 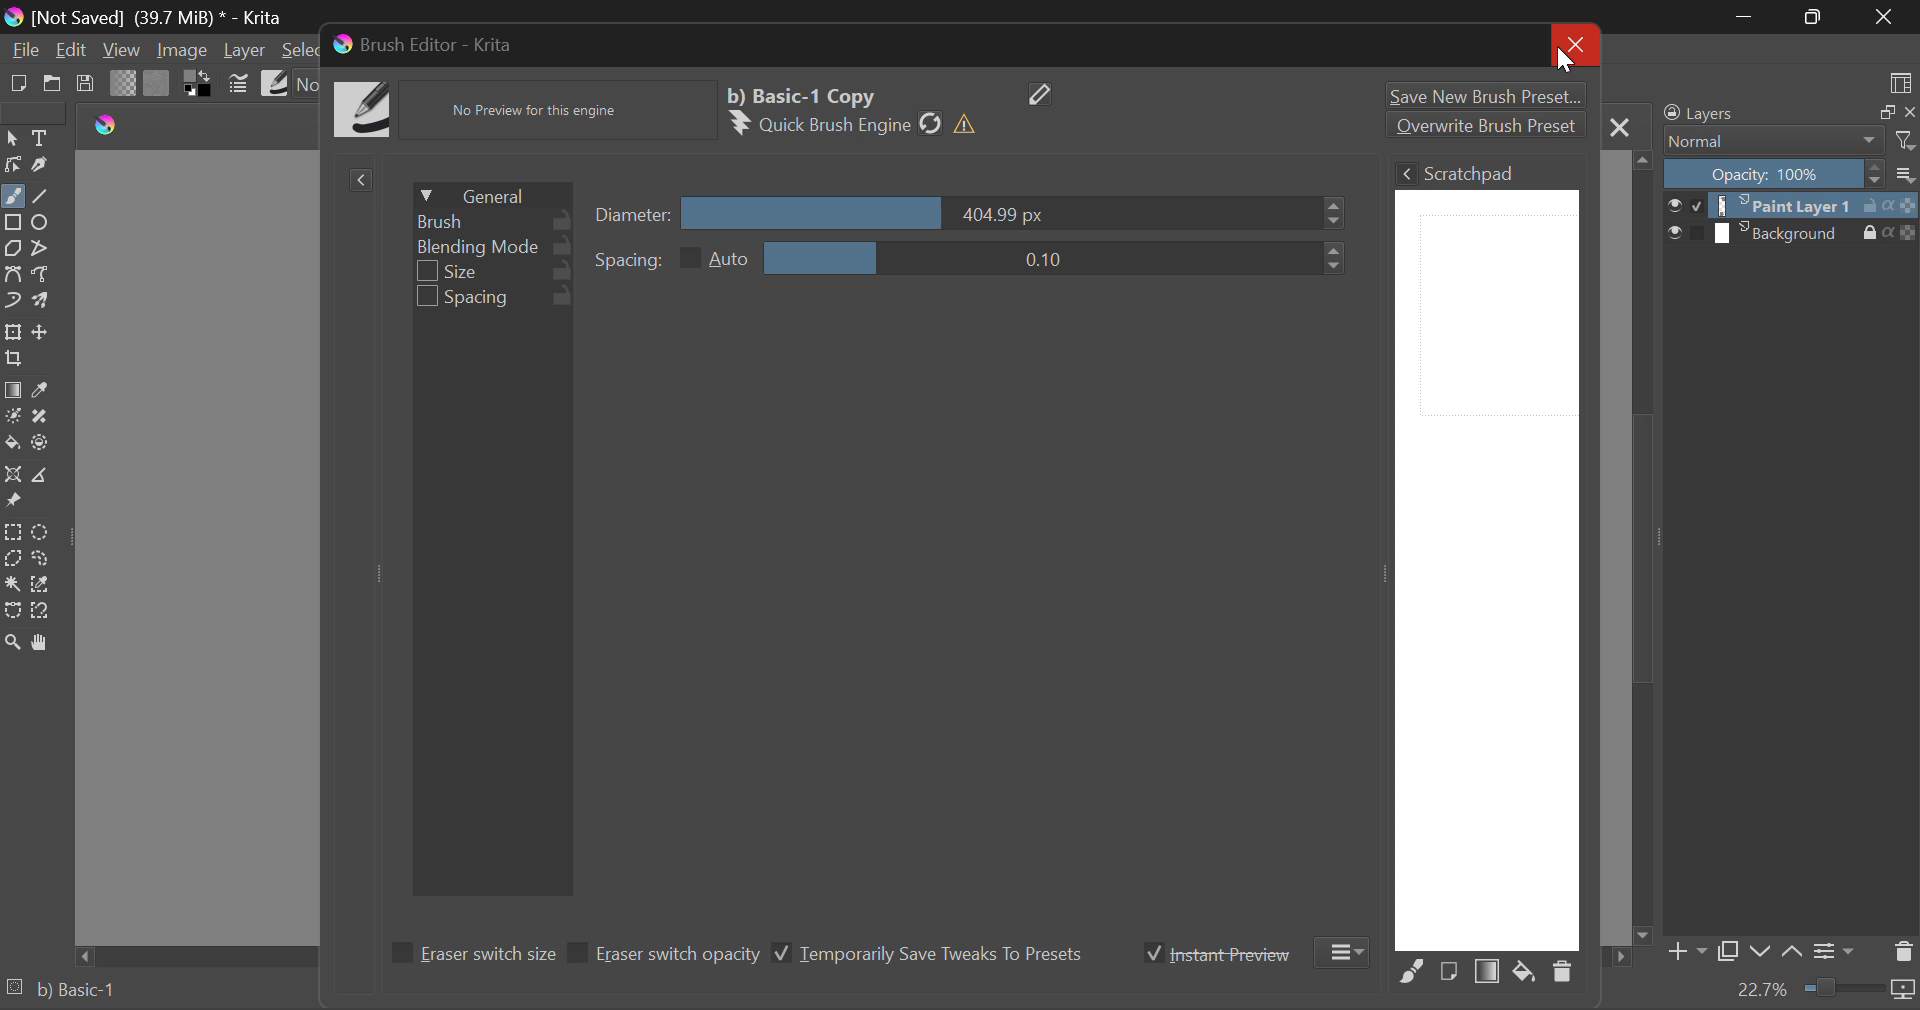 What do you see at coordinates (43, 474) in the screenshot?
I see `Measurement` at bounding box center [43, 474].